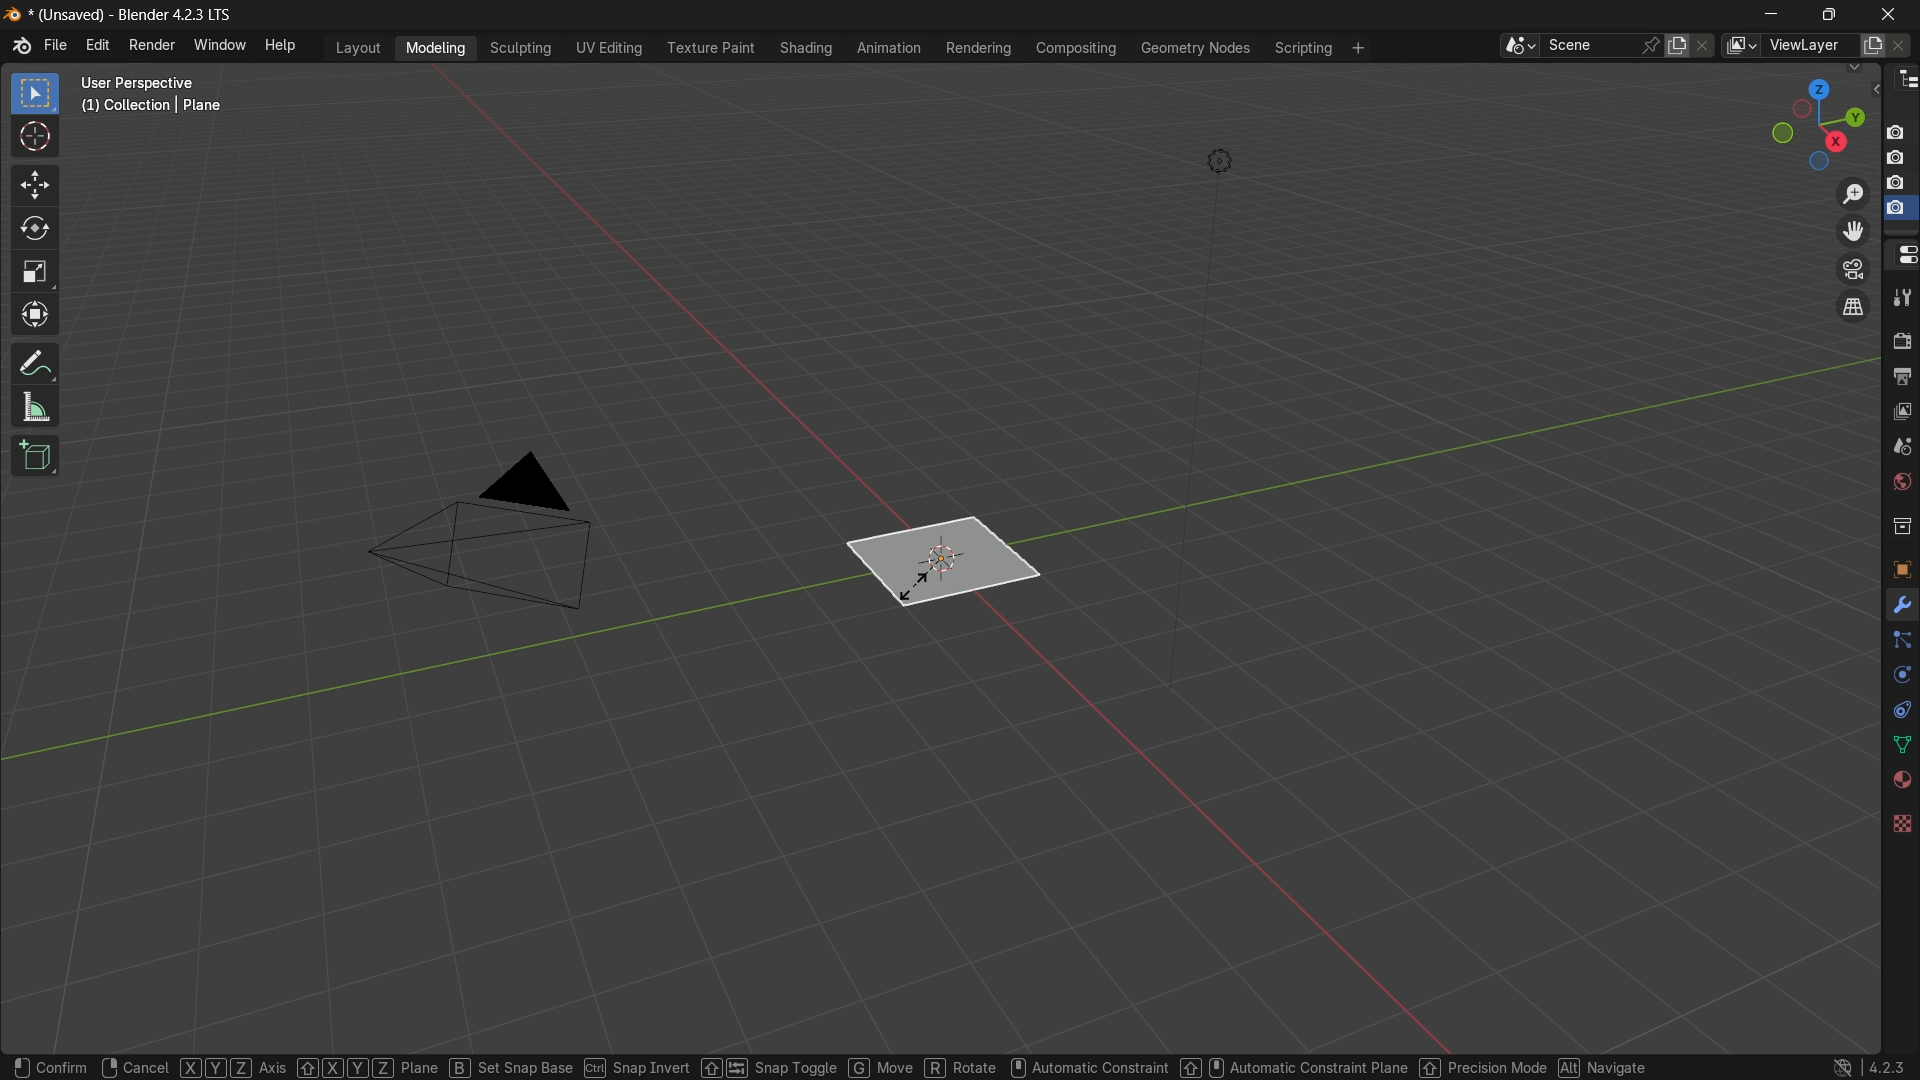  Describe the element at coordinates (1819, 121) in the screenshot. I see `rotate or preset viewpoint` at that location.